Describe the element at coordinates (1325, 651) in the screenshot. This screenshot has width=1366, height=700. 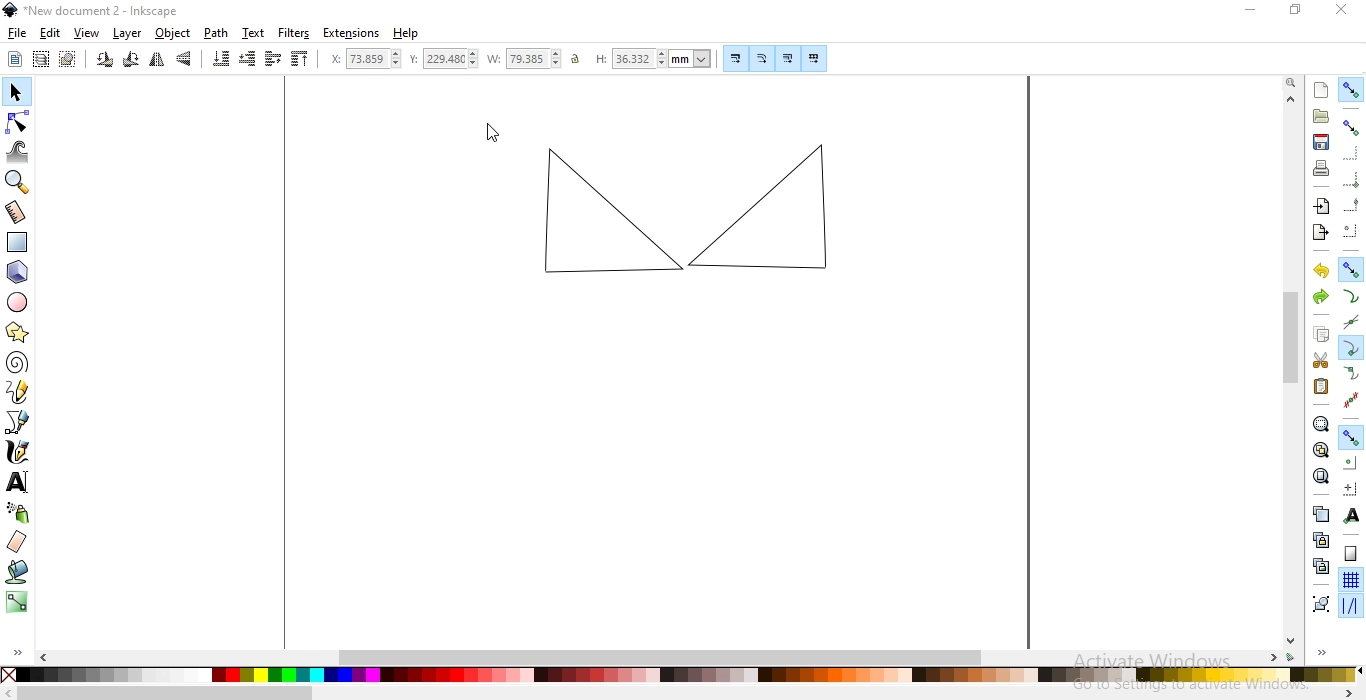
I see `expand/hide sidebar` at that location.